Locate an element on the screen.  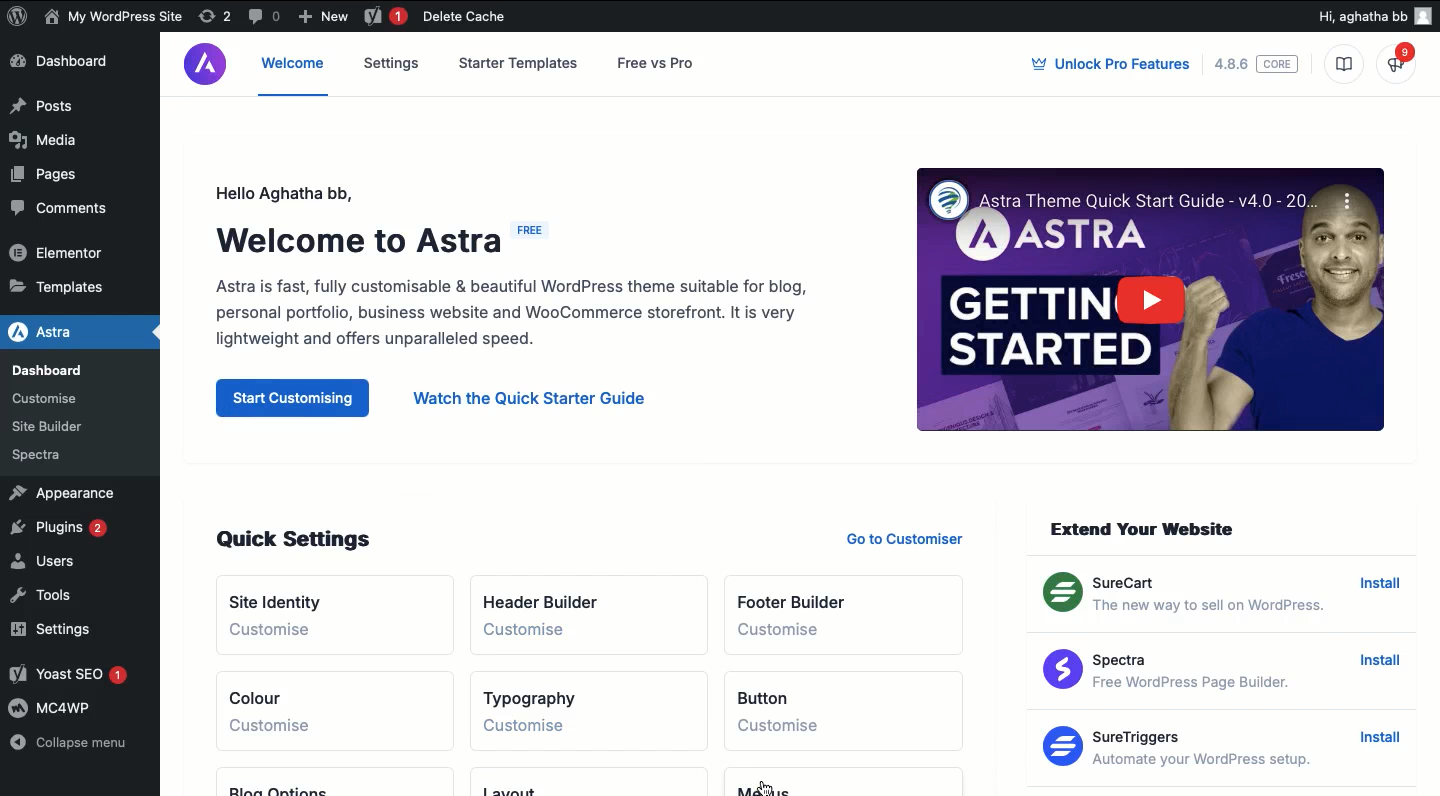
Hello Aghatha bb, is located at coordinates (277, 189).